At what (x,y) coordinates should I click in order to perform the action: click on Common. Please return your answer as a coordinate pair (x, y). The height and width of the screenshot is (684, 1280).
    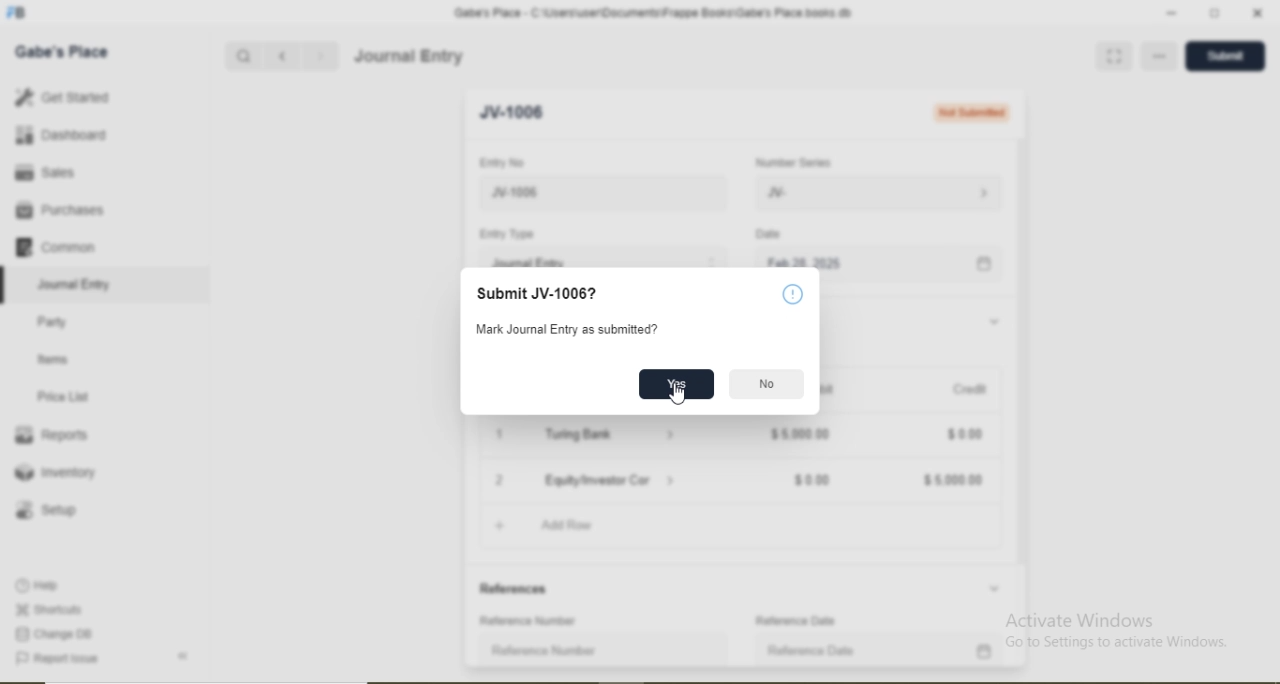
    Looking at the image, I should click on (54, 246).